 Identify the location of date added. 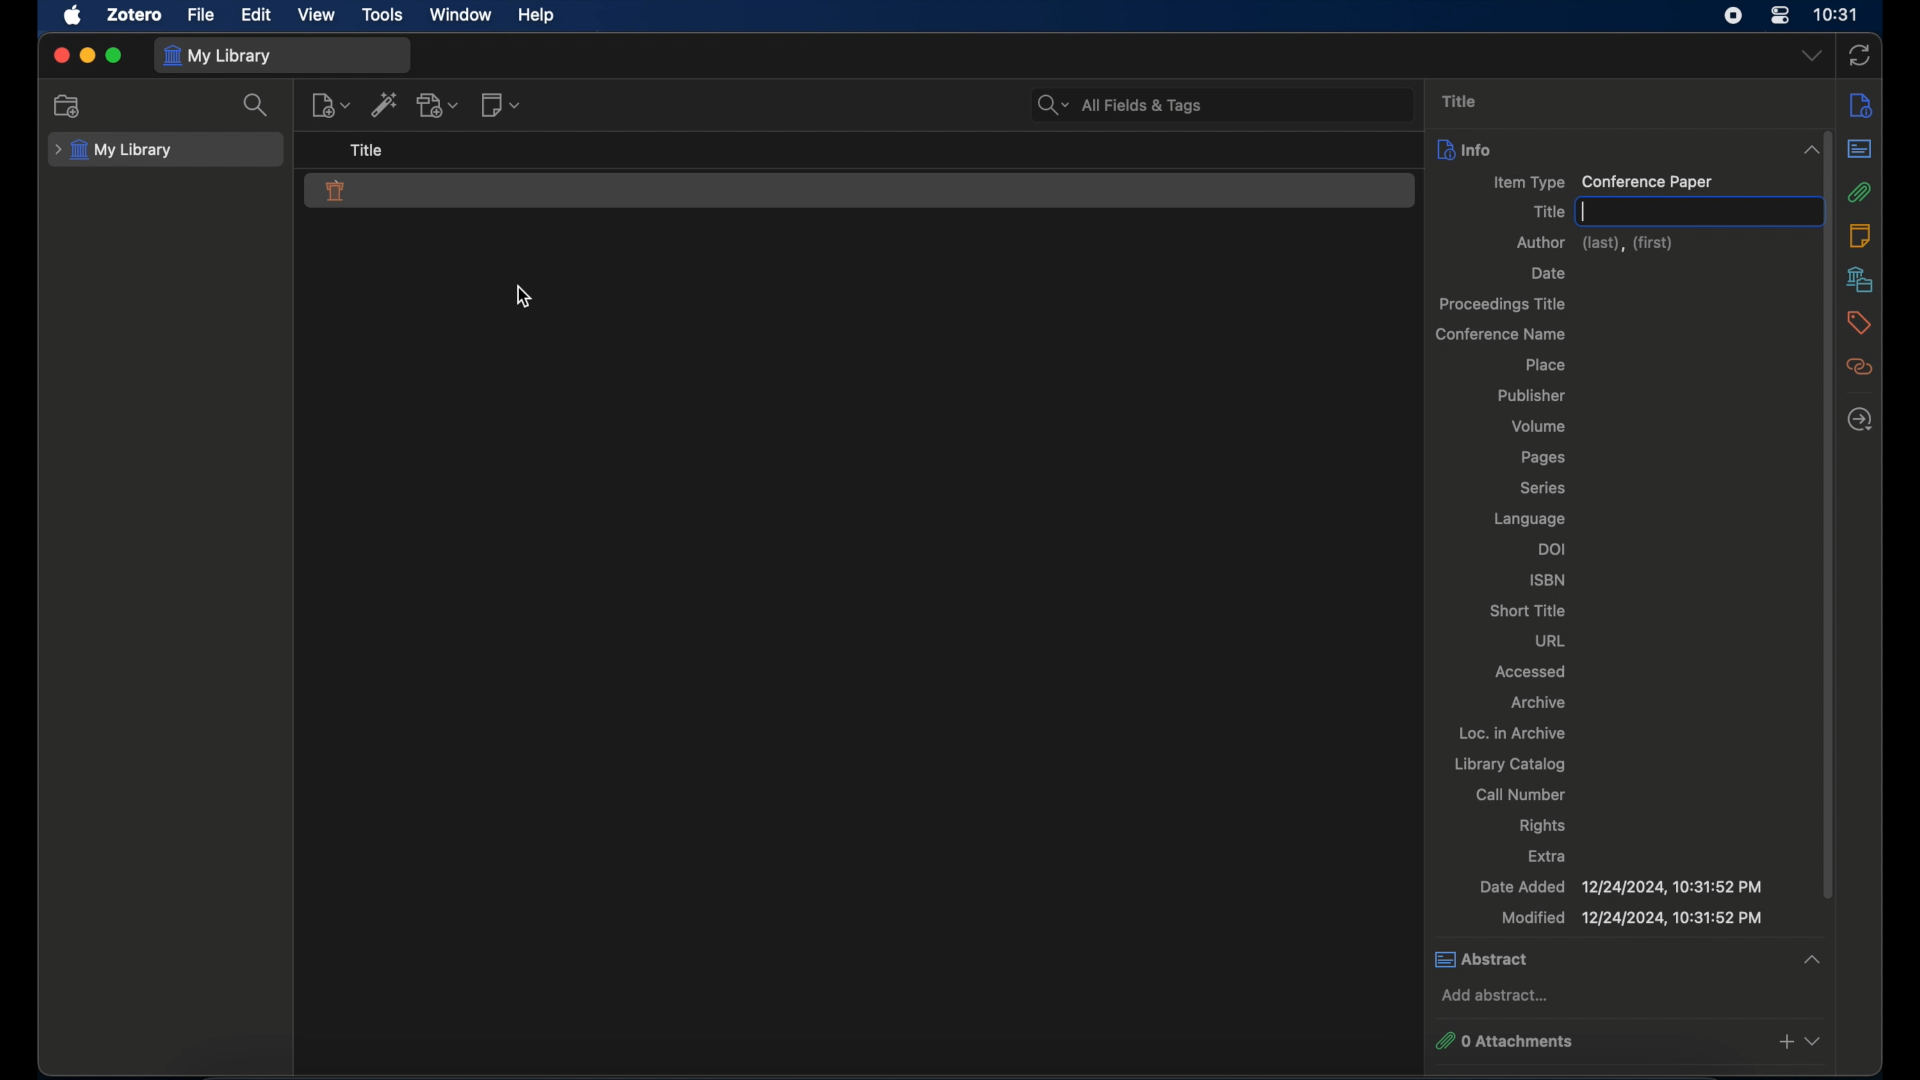
(1621, 887).